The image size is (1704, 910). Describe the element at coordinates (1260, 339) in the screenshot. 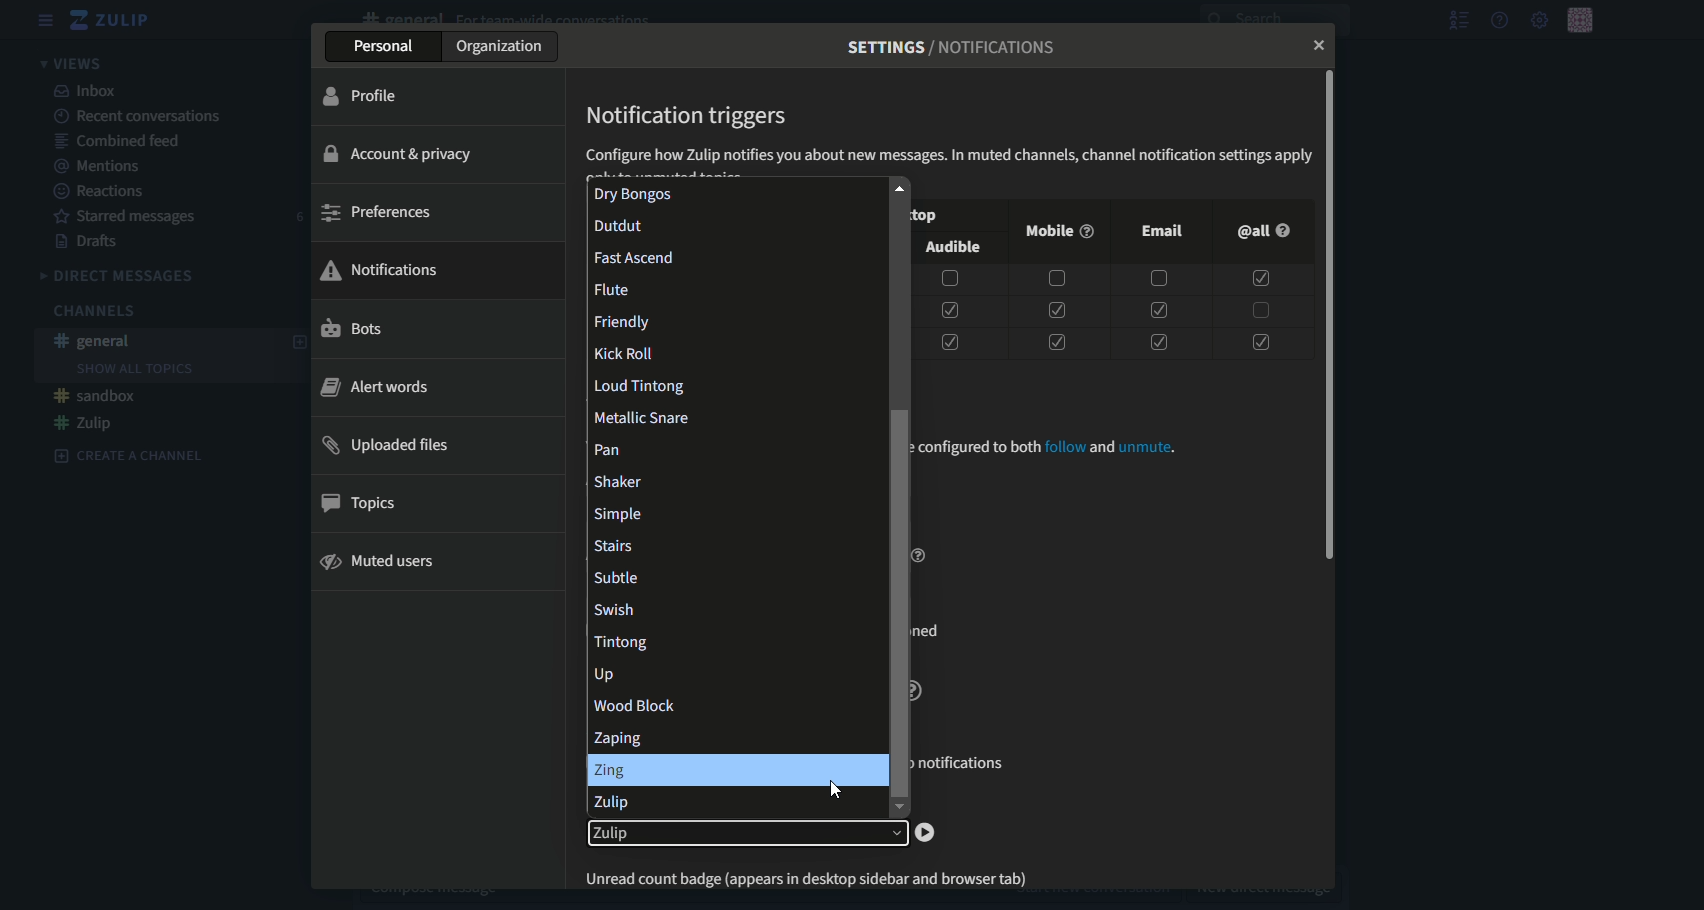

I see `checkbox` at that location.